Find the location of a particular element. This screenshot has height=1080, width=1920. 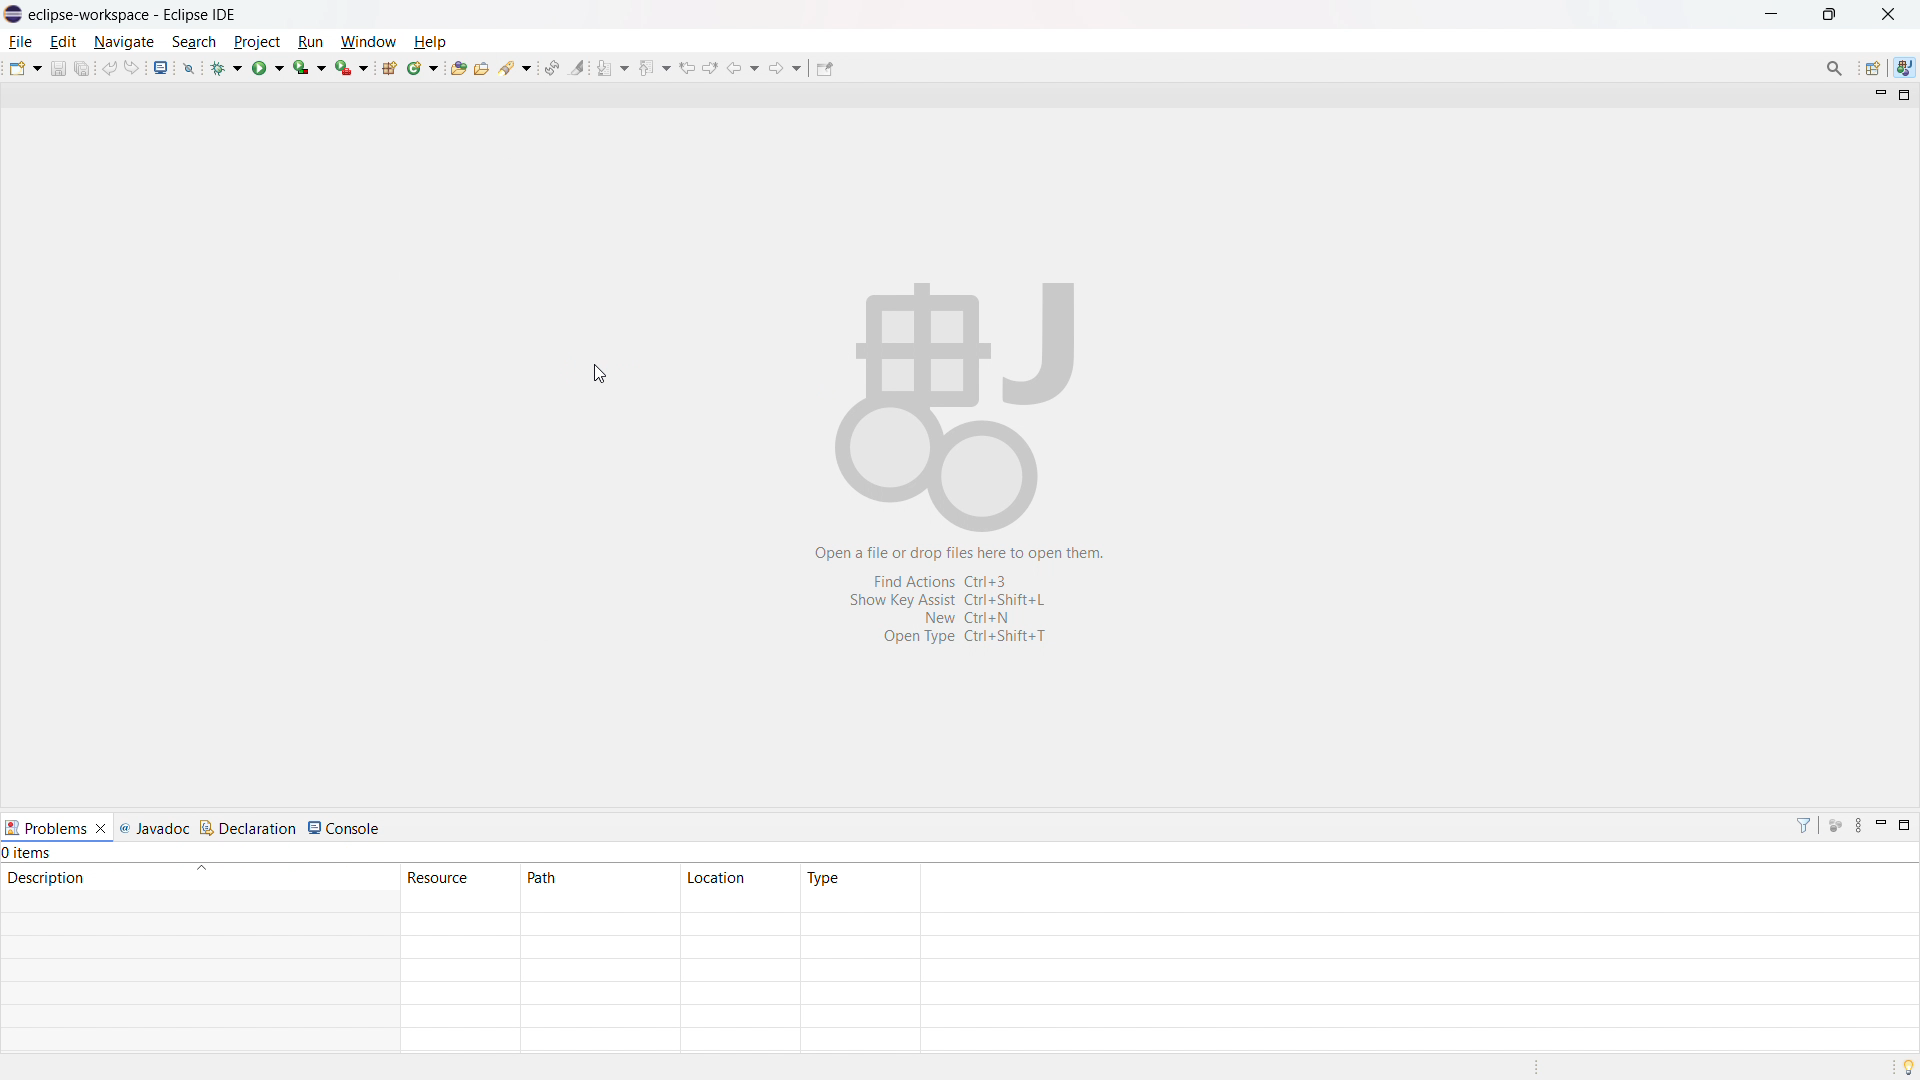

edit is located at coordinates (64, 42).